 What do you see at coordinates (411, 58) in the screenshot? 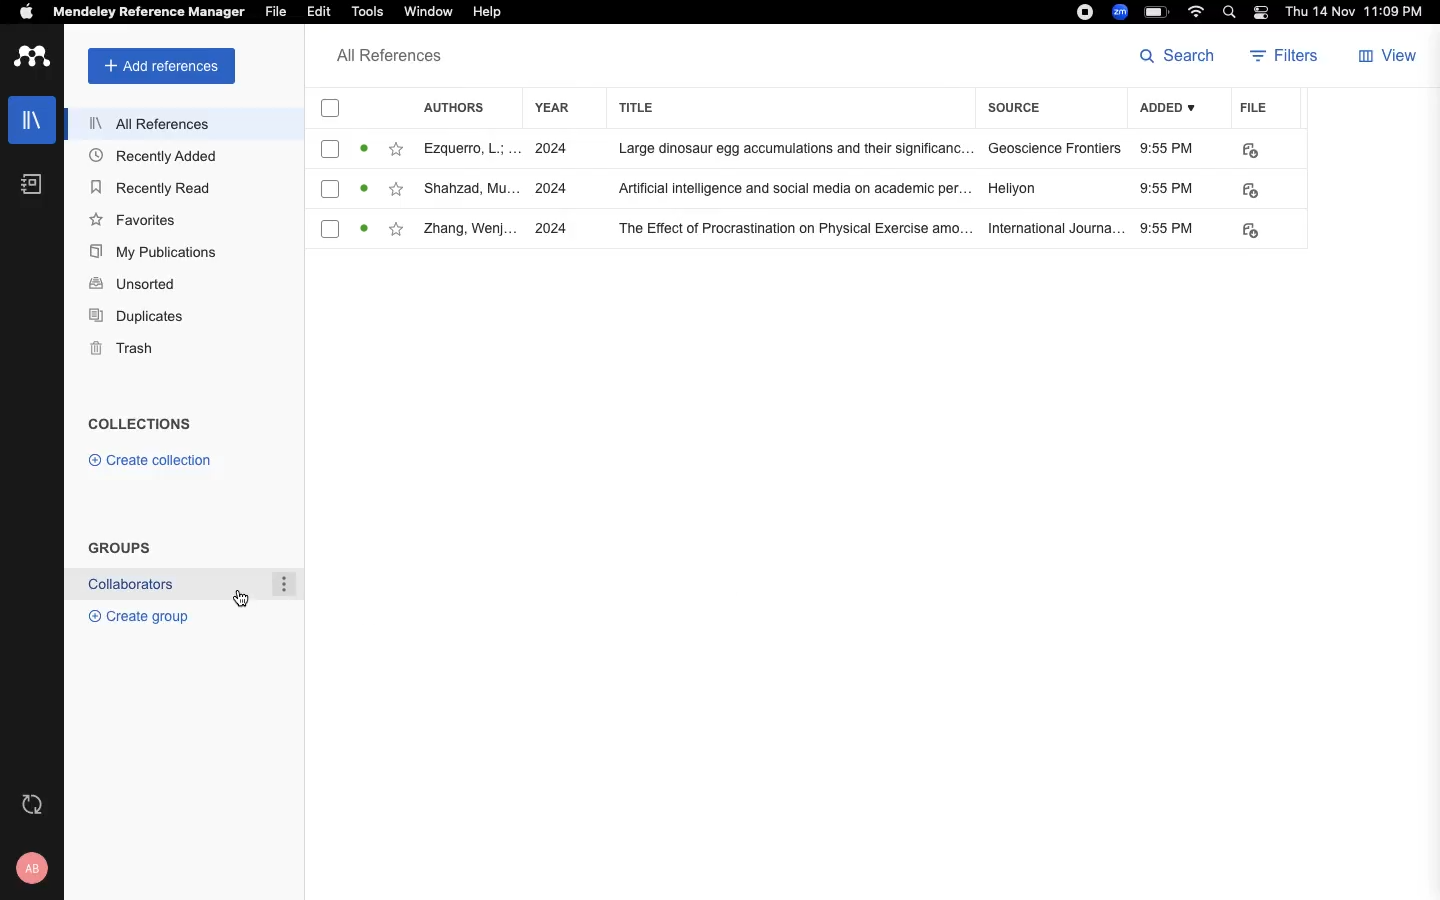
I see `All references` at bounding box center [411, 58].